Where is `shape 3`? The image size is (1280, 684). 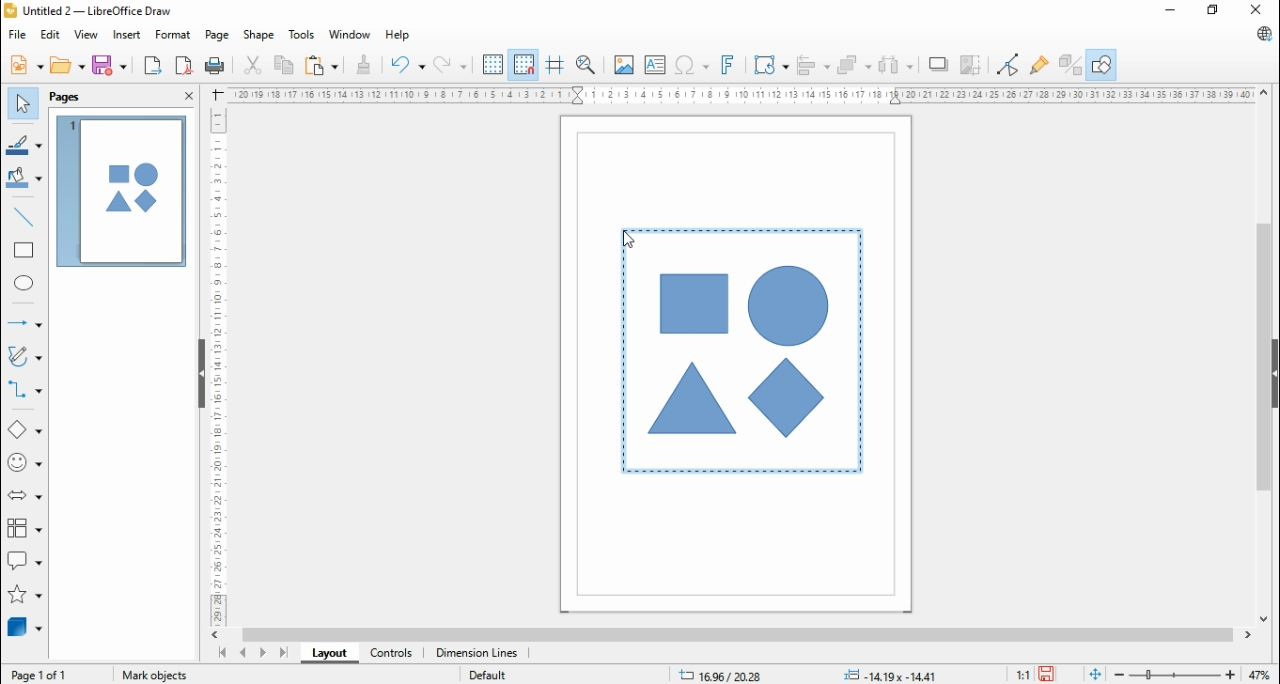 shape 3 is located at coordinates (787, 307).